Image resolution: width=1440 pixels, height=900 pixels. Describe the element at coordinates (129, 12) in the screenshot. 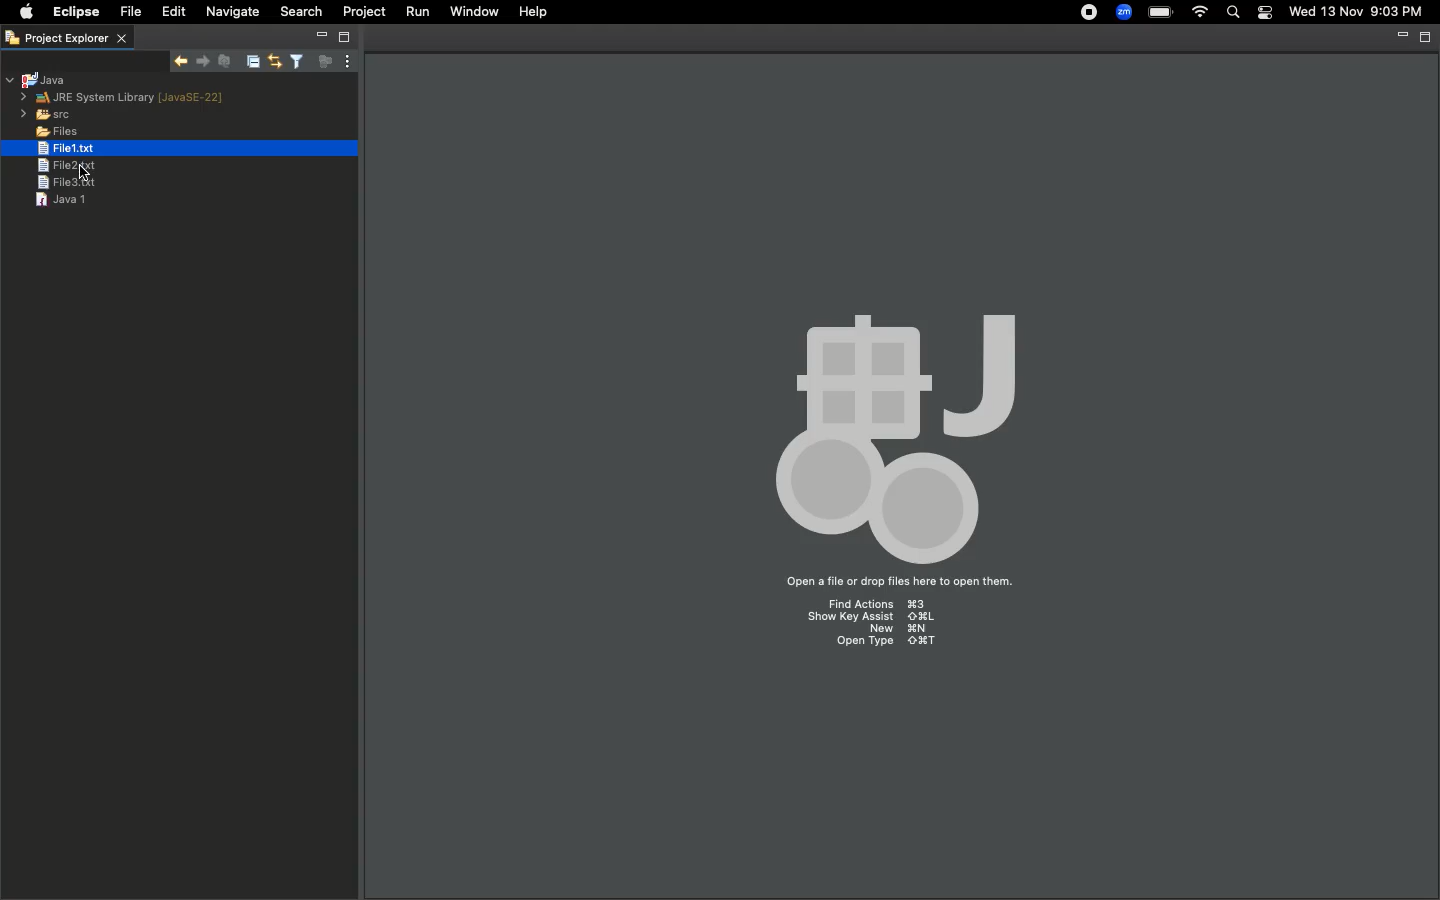

I see `File` at that location.